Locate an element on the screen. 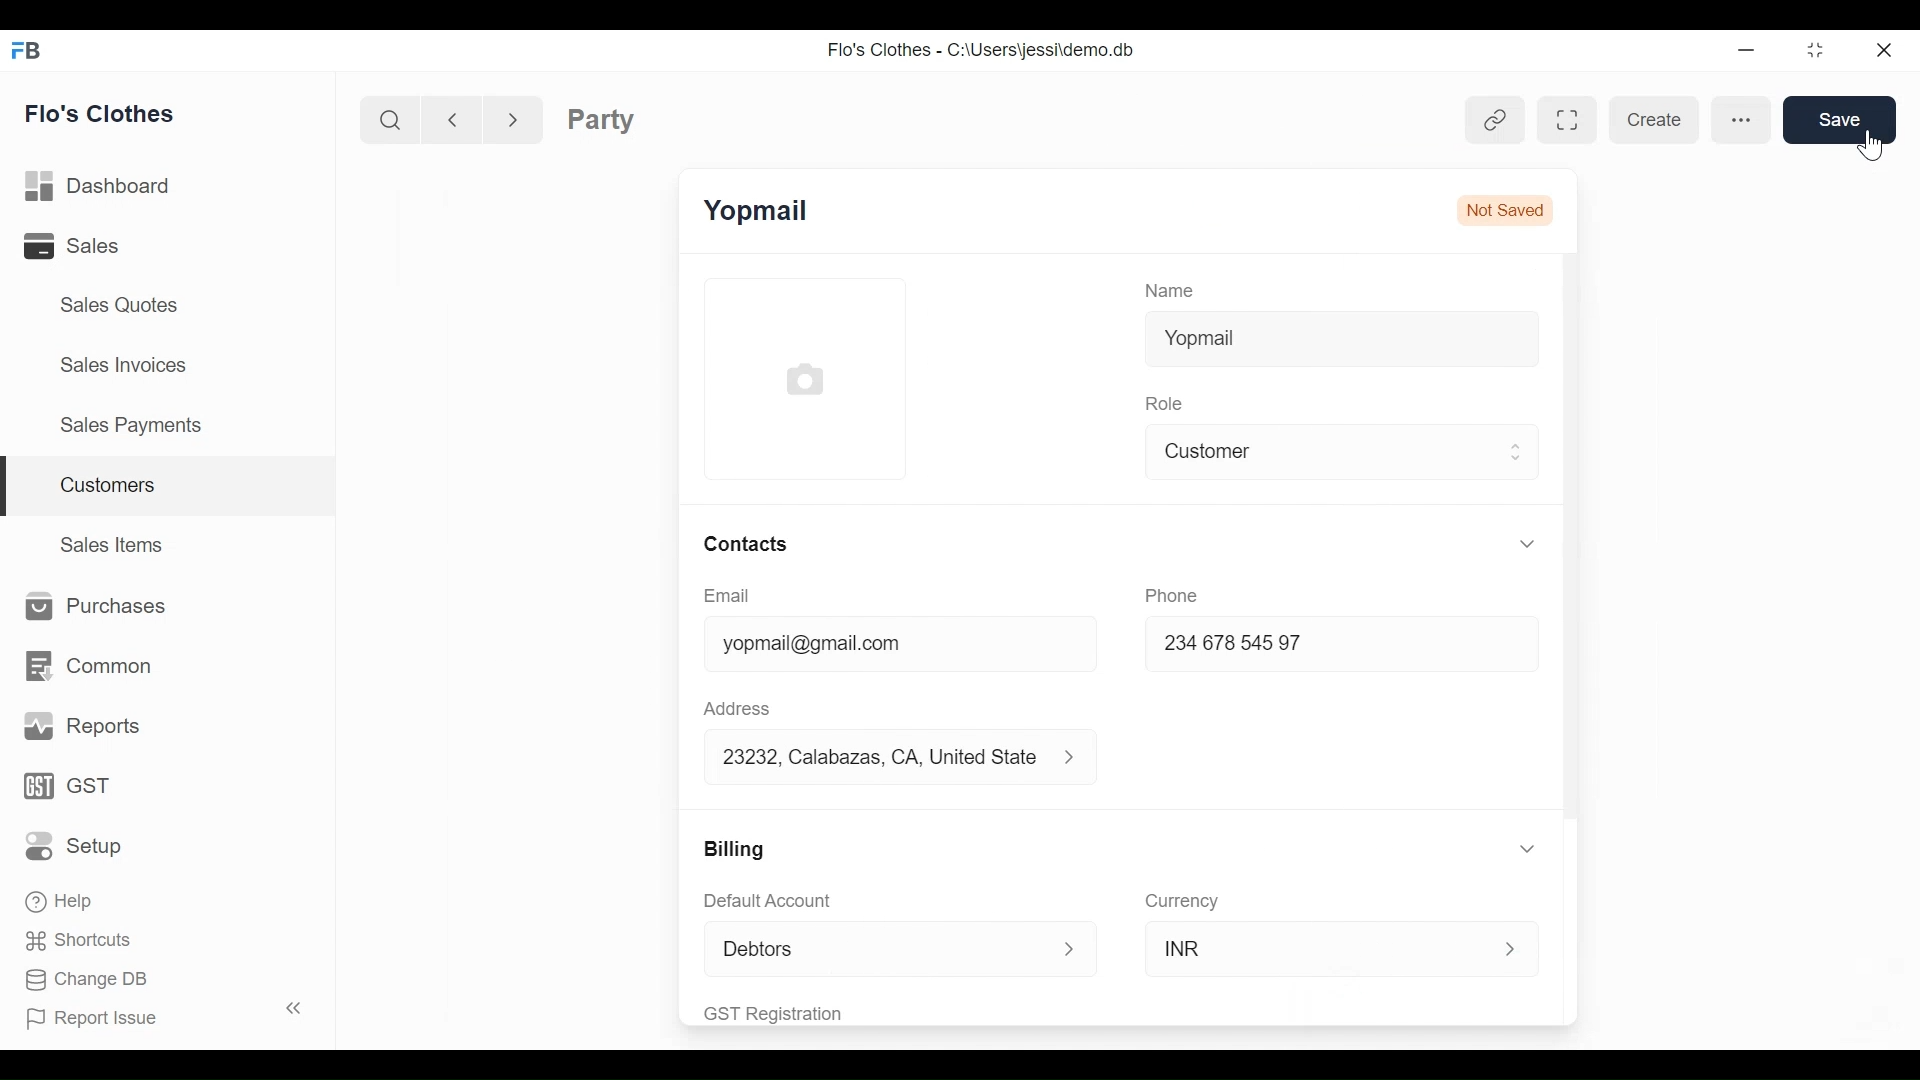  Phone is located at coordinates (1172, 593).